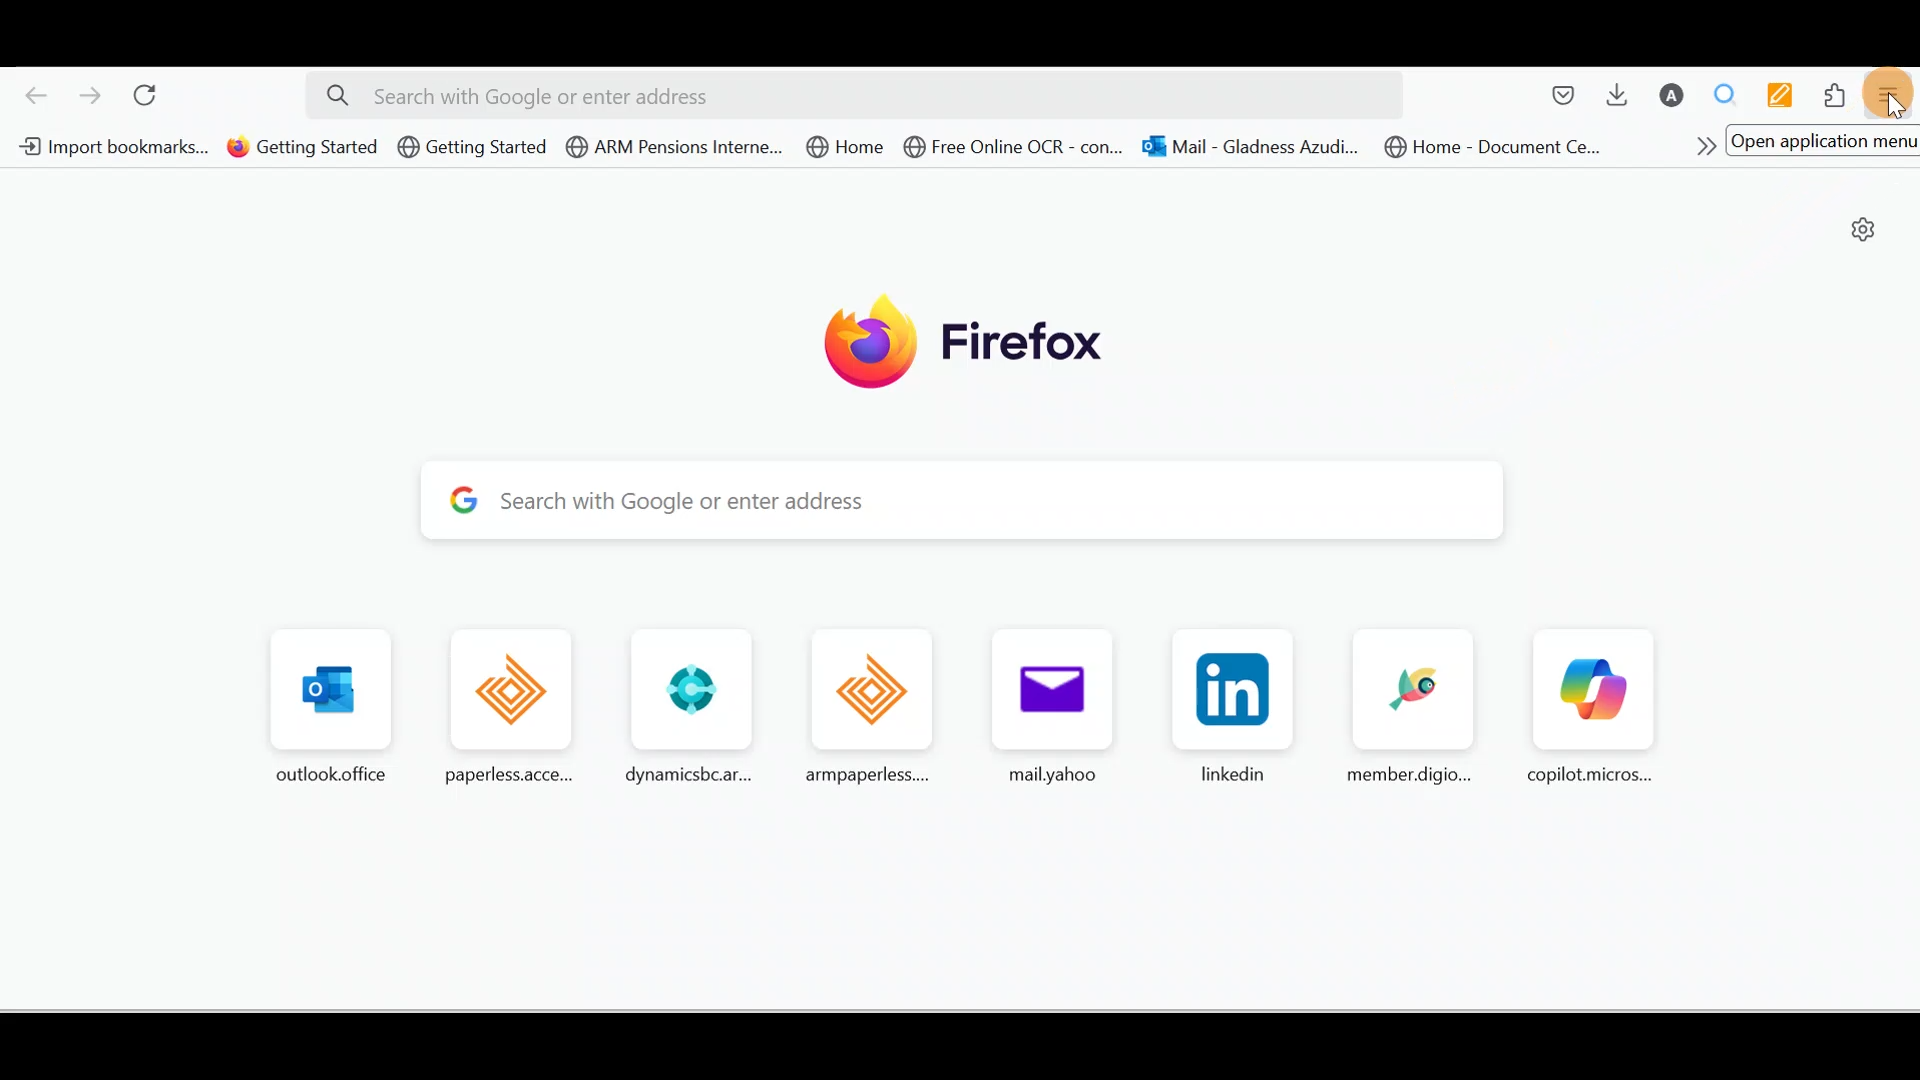 The height and width of the screenshot is (1080, 1920). What do you see at coordinates (1824, 140) in the screenshot?
I see `menu` at bounding box center [1824, 140].